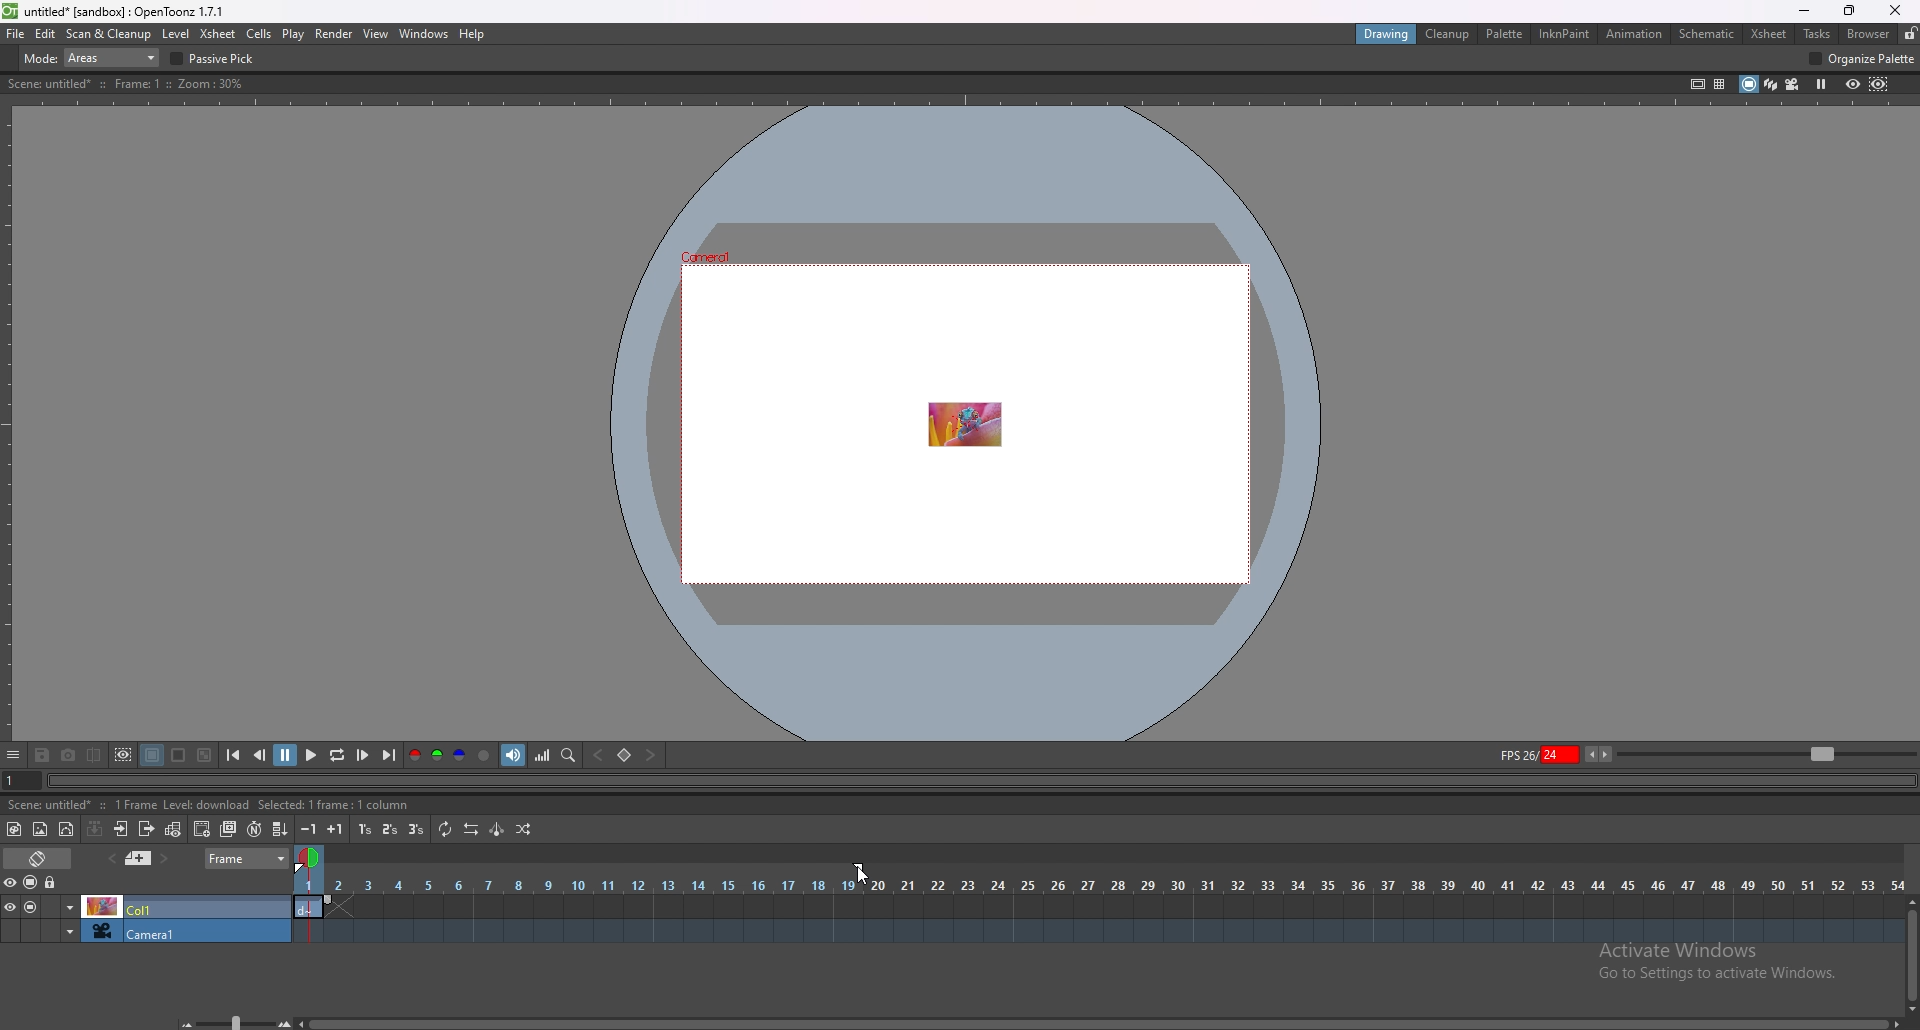  What do you see at coordinates (1769, 35) in the screenshot?
I see `xsheet` at bounding box center [1769, 35].